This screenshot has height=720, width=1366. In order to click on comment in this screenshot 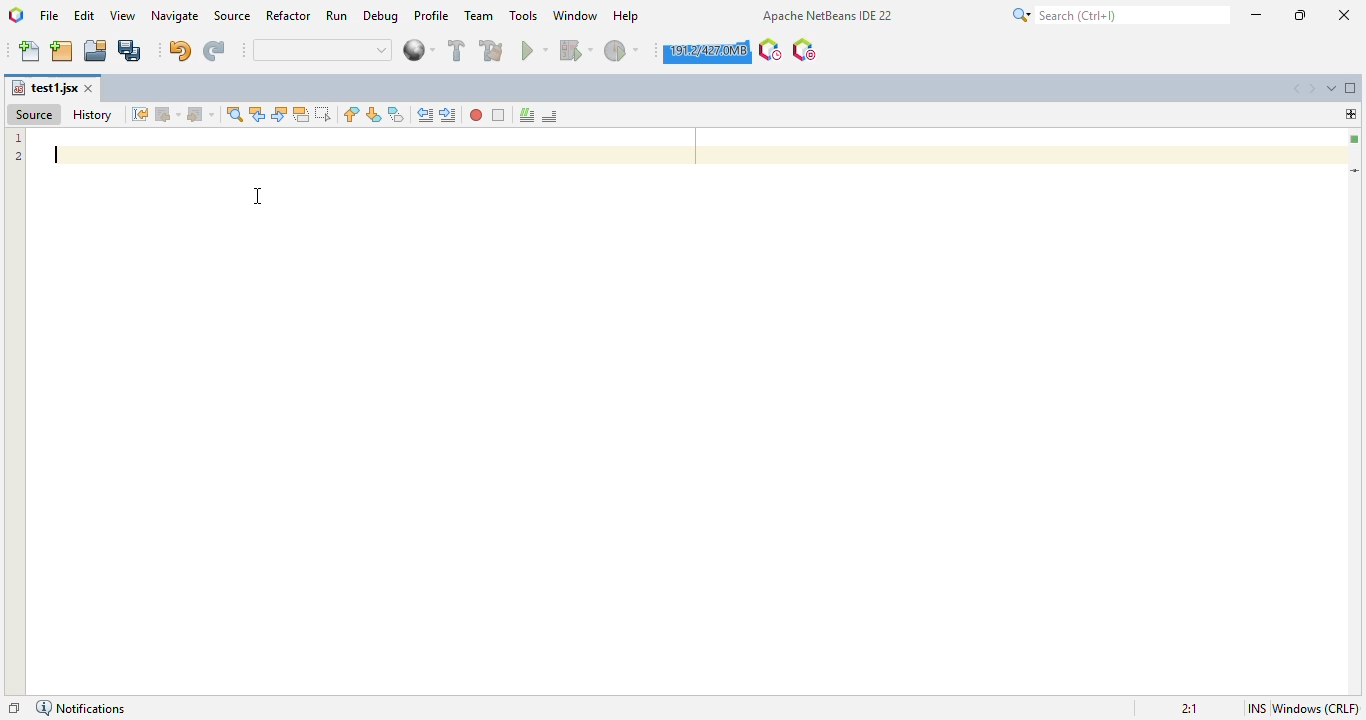, I will do `click(527, 115)`.